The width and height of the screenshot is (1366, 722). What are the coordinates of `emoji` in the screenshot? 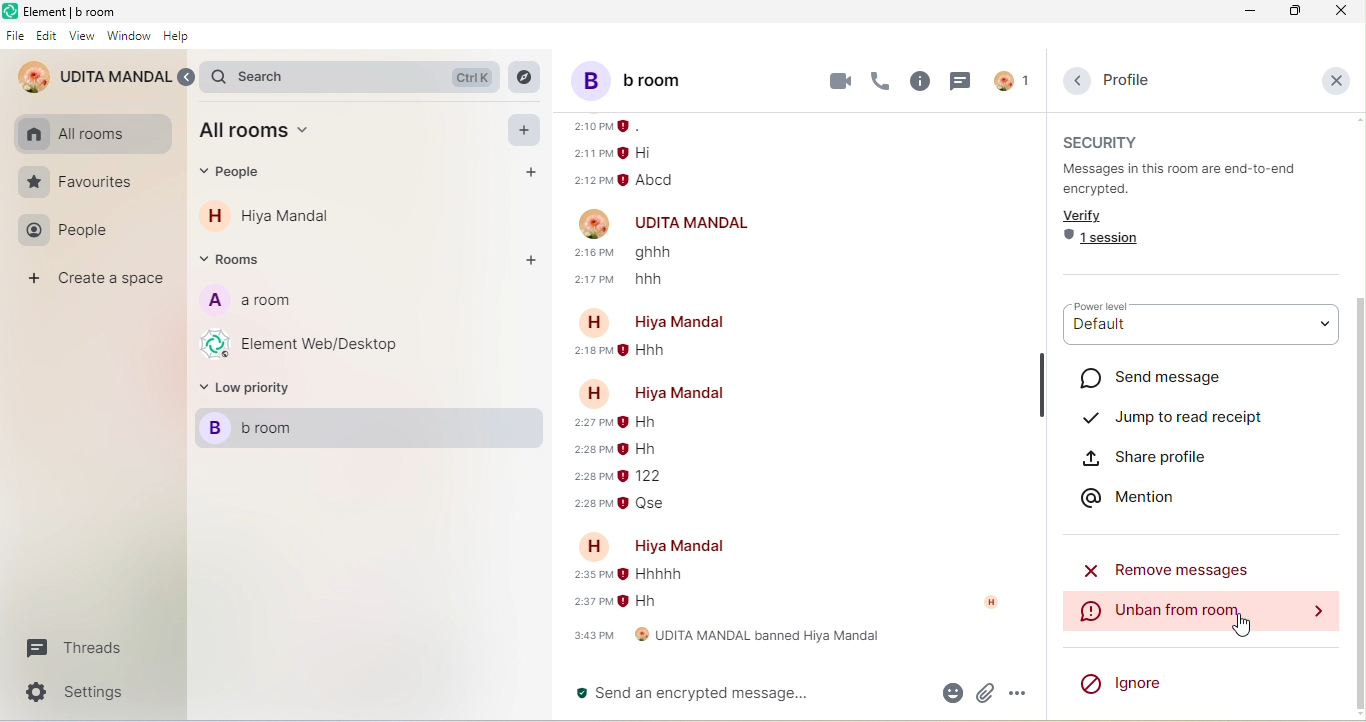 It's located at (949, 692).